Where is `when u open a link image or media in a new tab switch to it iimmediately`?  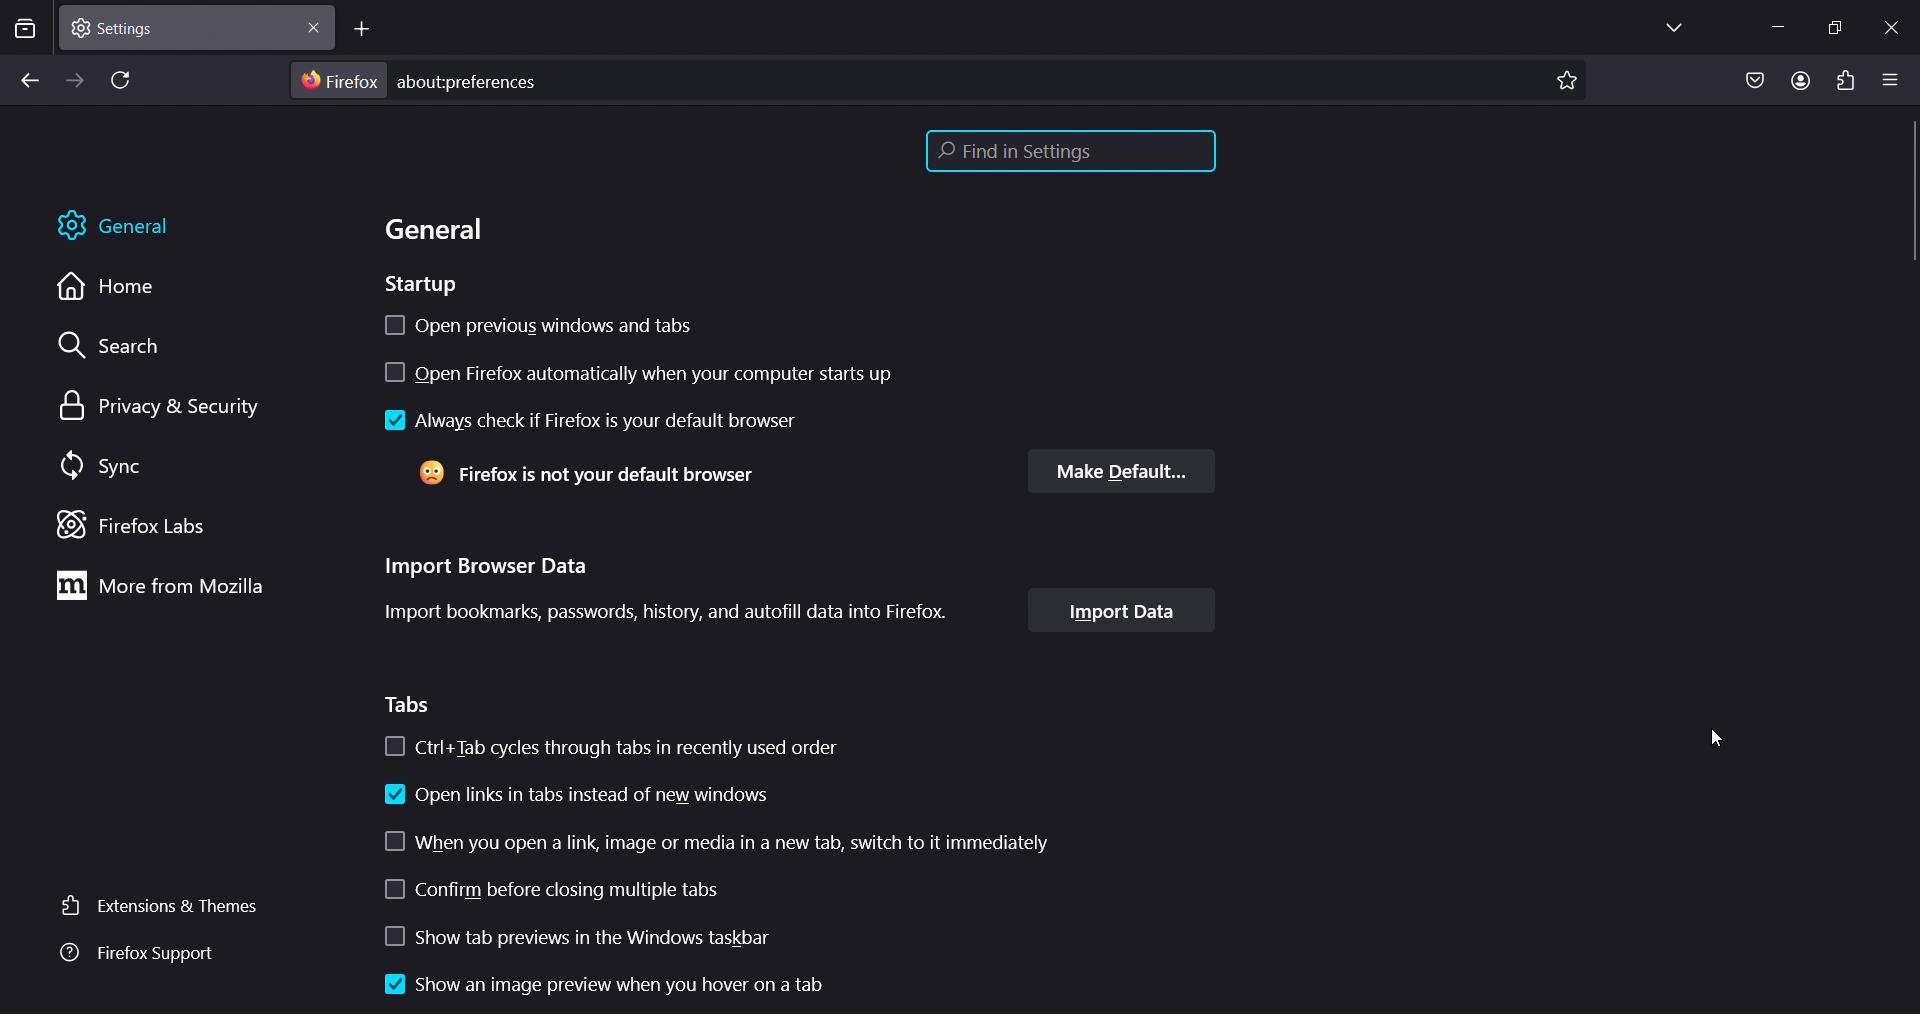 when u open a link image or media in a new tab switch to it iimmediately is located at coordinates (731, 840).